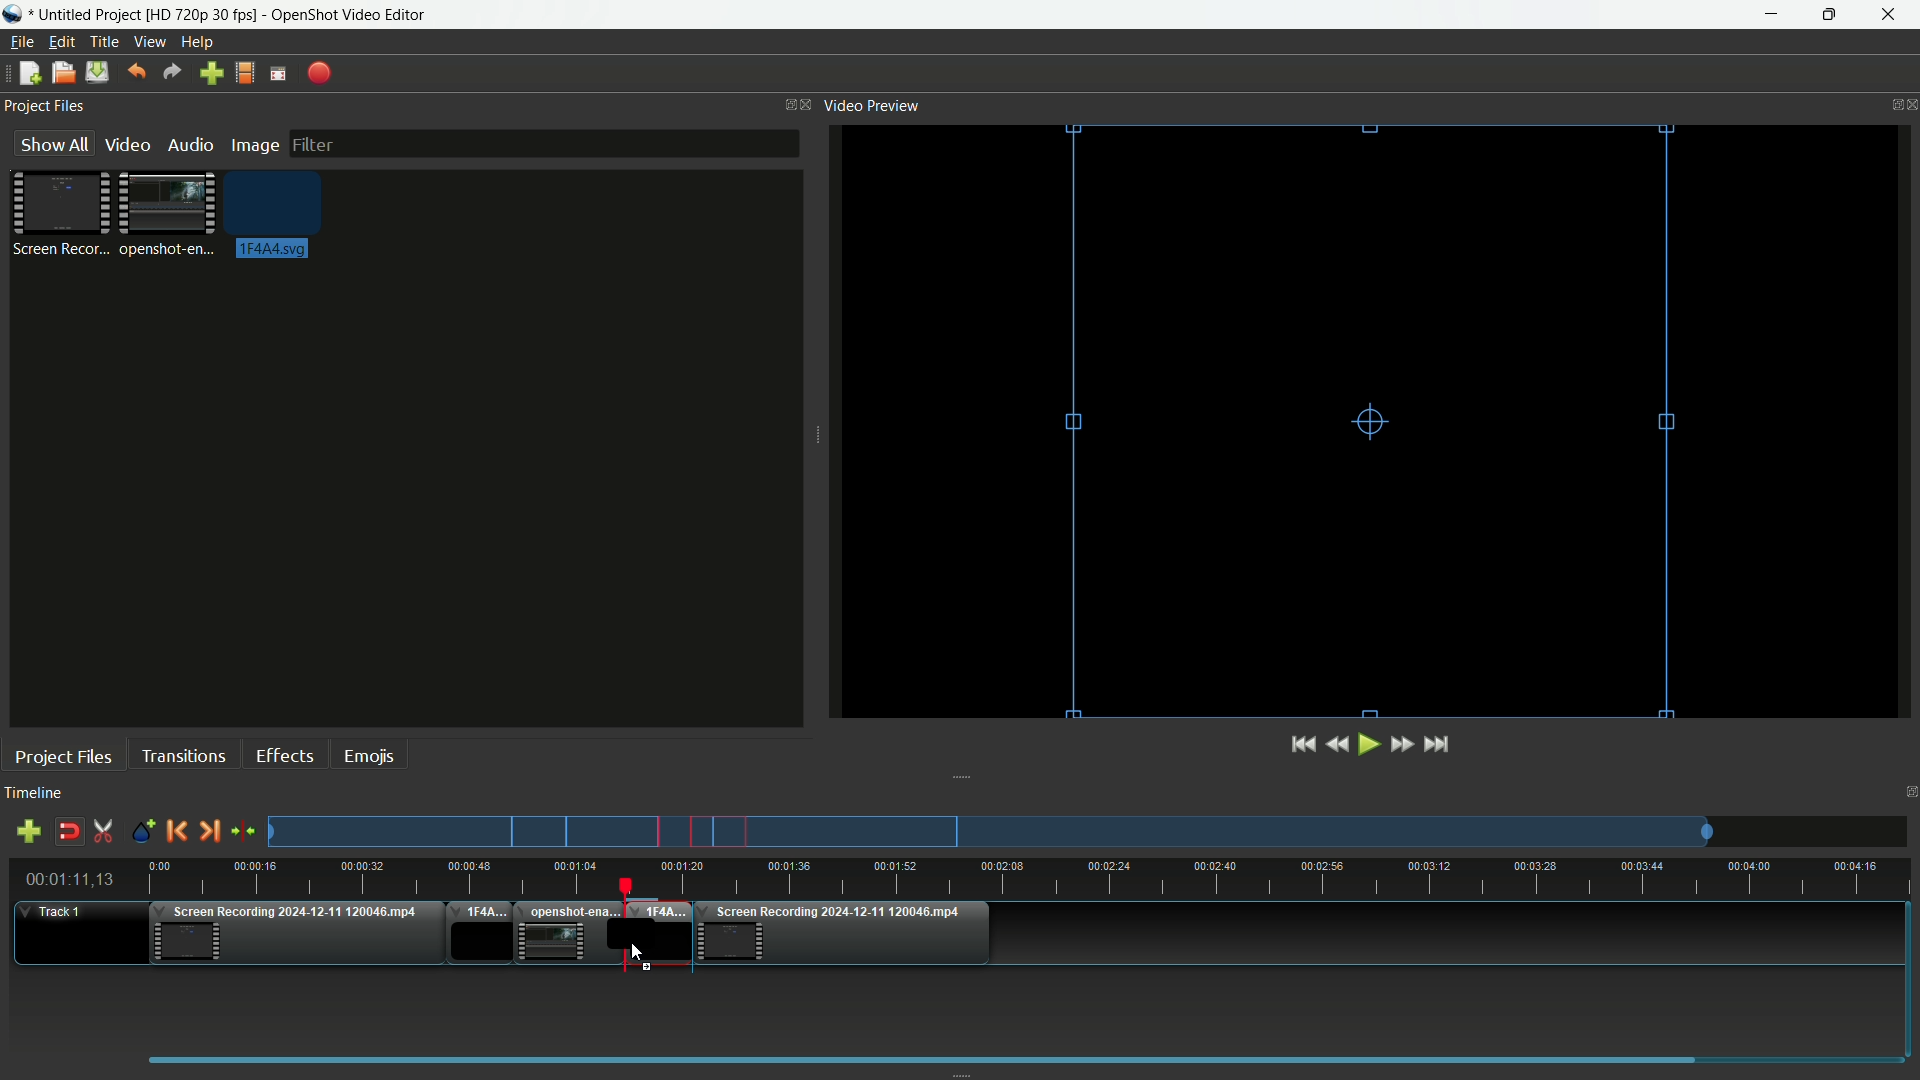  What do you see at coordinates (278, 214) in the screenshot?
I see `Image for placeholder` at bounding box center [278, 214].